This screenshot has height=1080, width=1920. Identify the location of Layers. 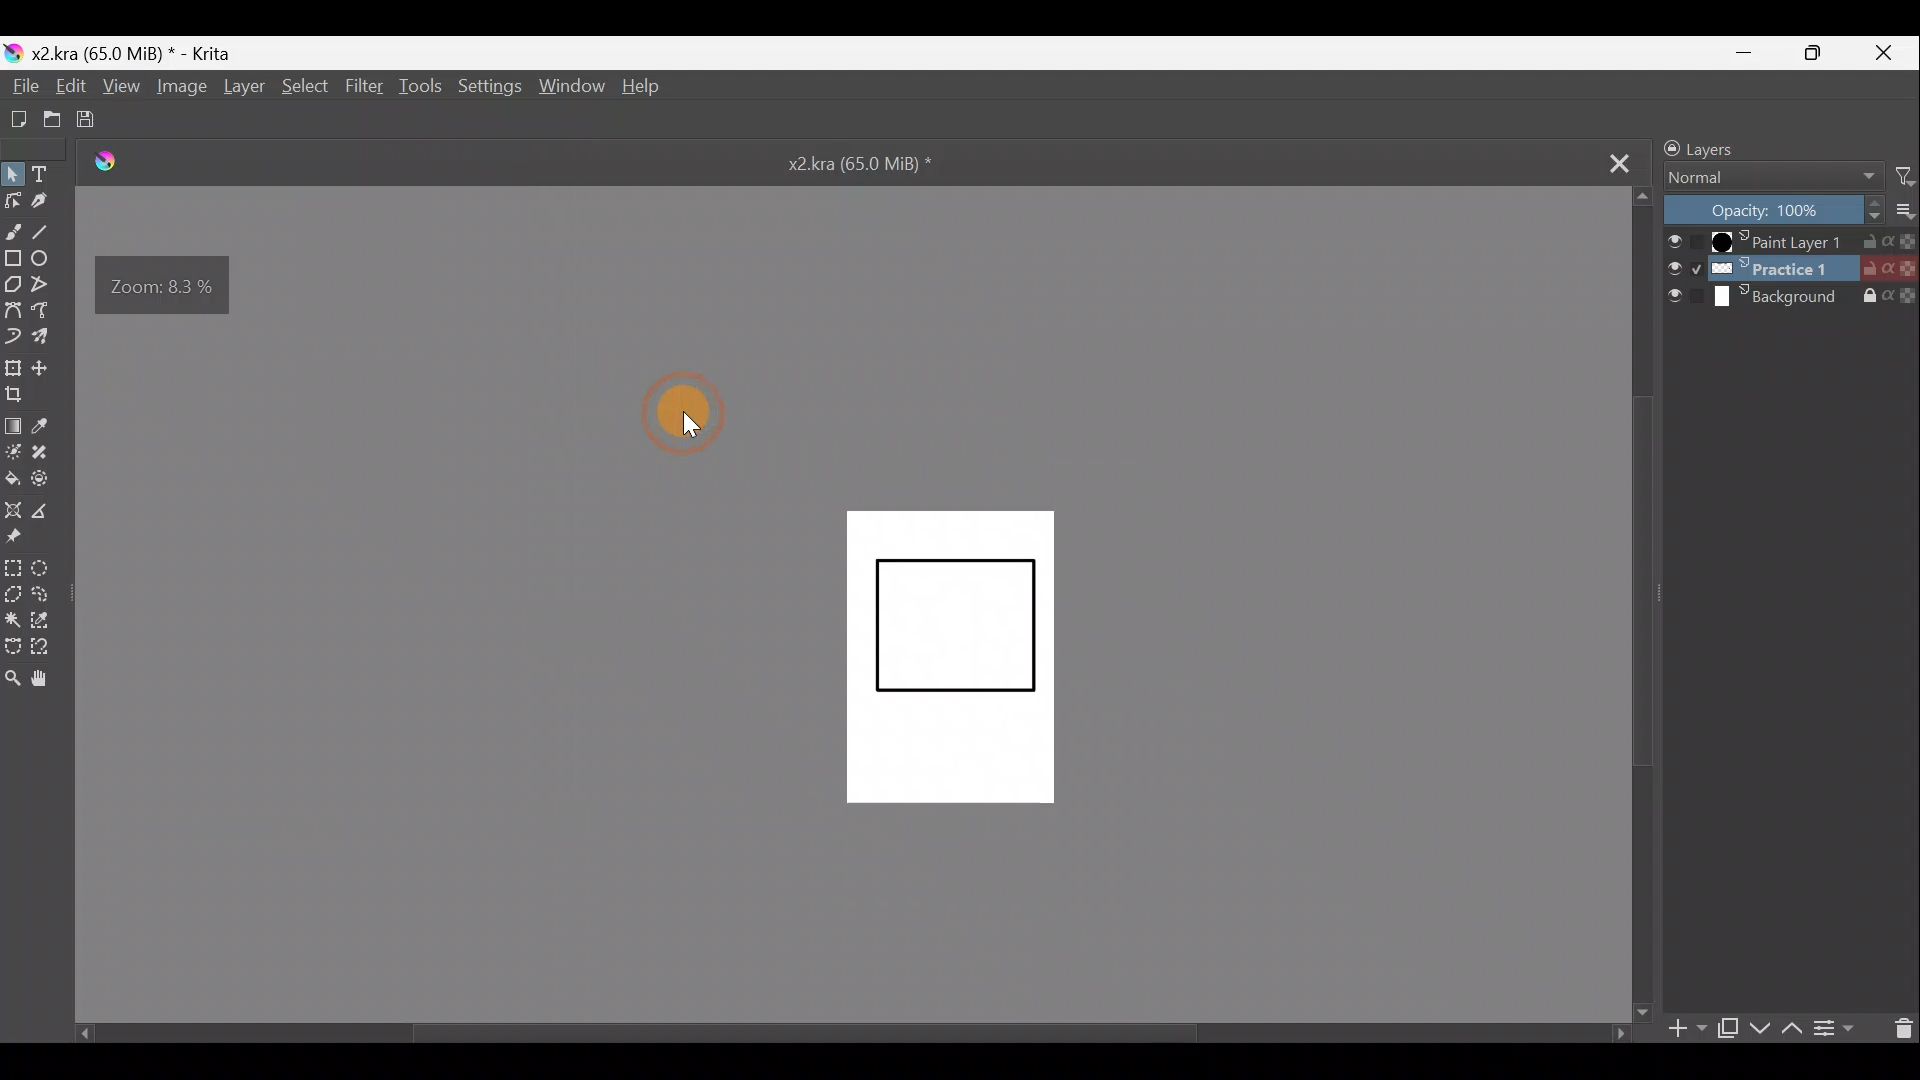
(1747, 147).